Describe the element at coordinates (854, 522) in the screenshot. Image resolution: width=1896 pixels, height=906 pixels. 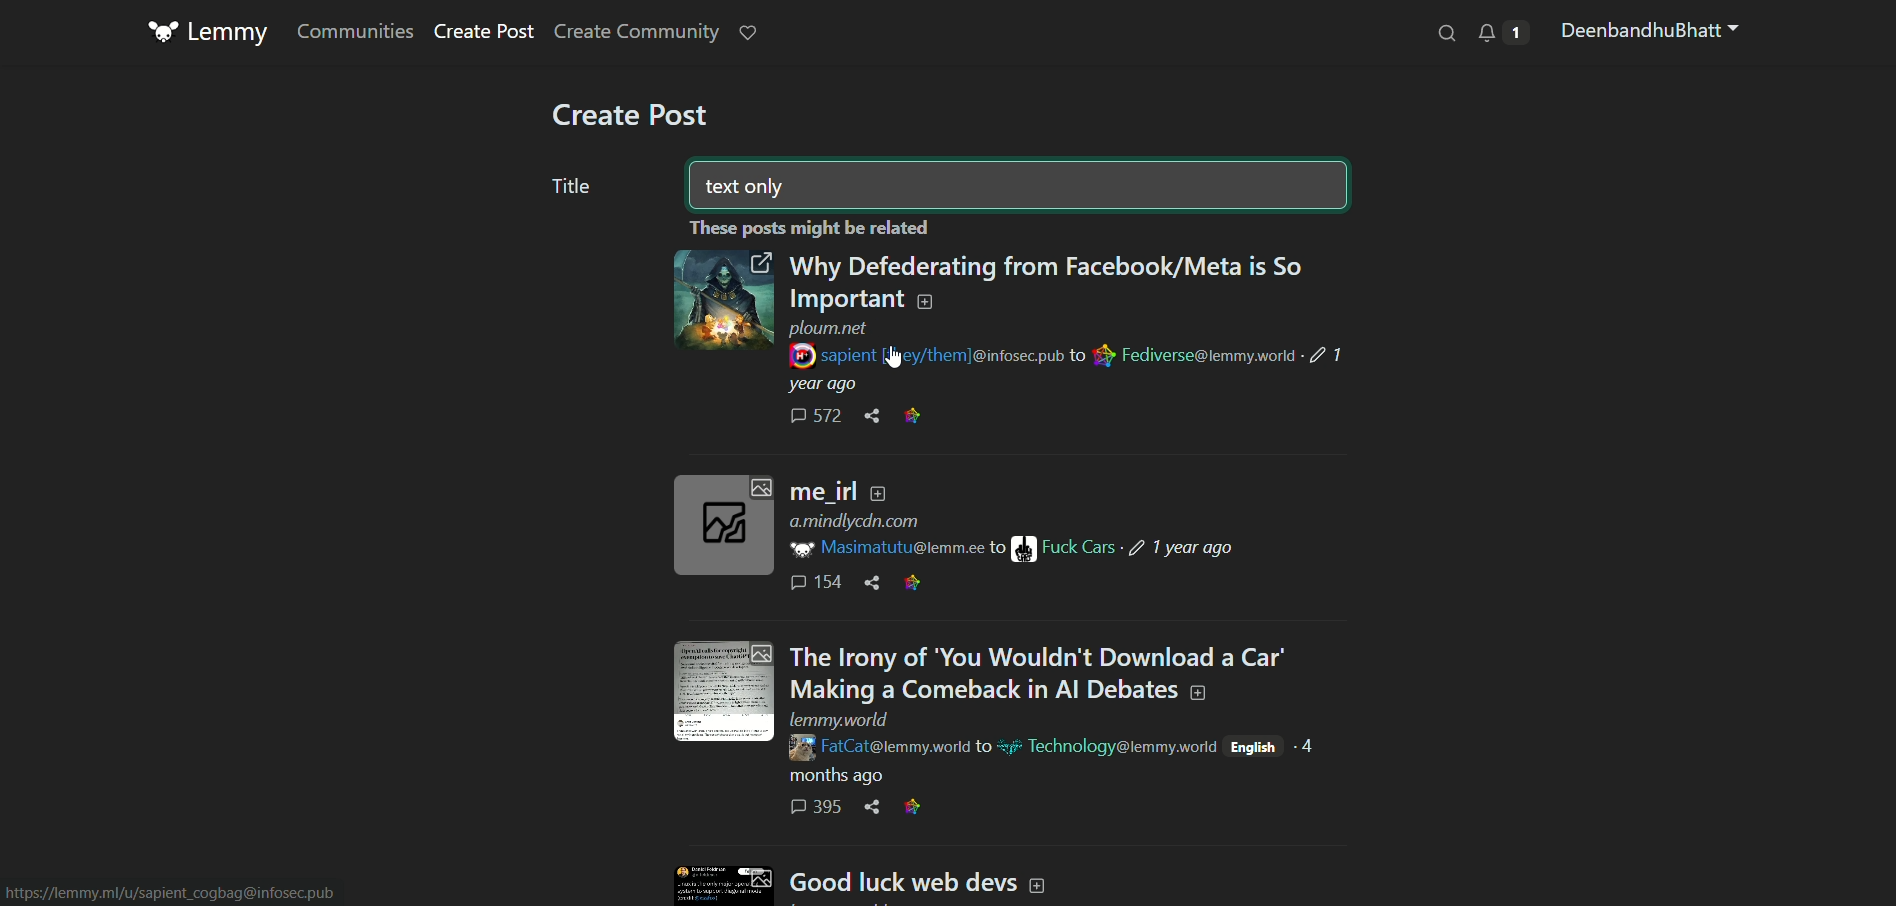
I see `Link to a.mindlycdn.com` at that location.